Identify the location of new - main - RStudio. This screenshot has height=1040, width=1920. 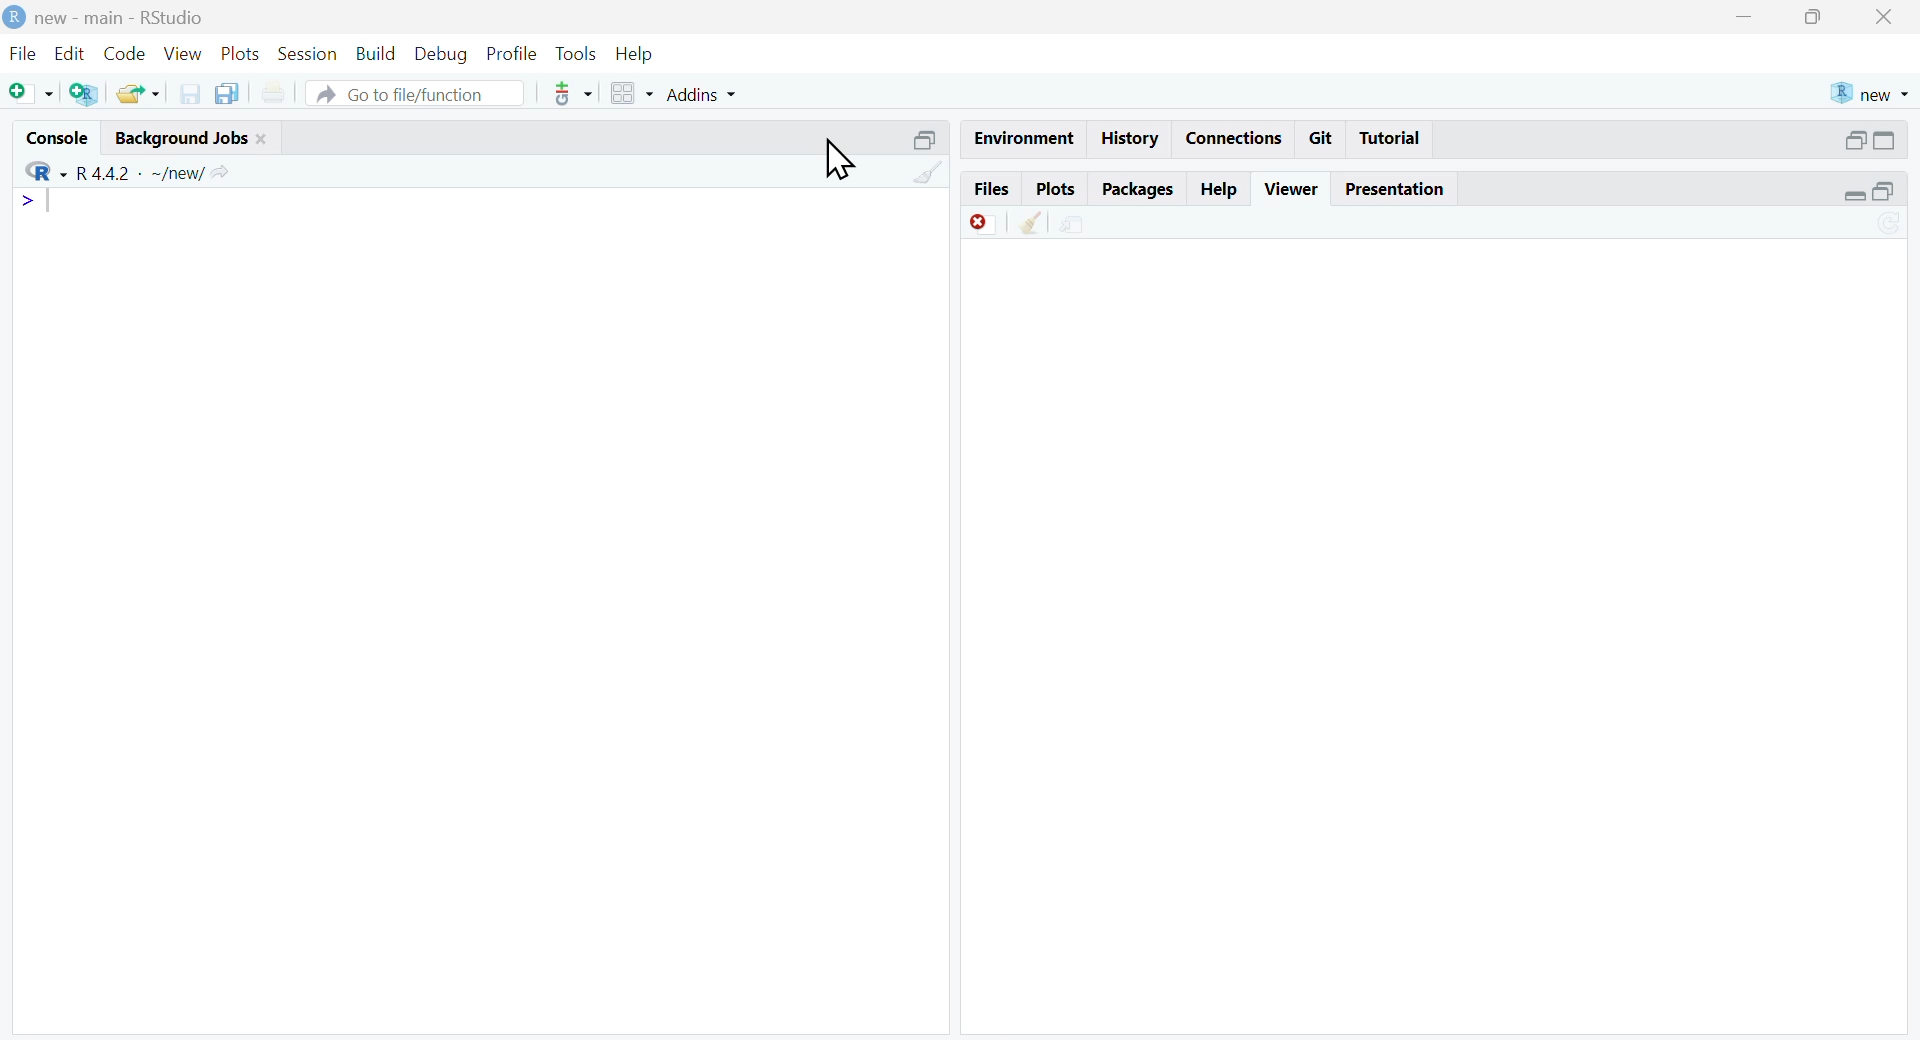
(120, 19).